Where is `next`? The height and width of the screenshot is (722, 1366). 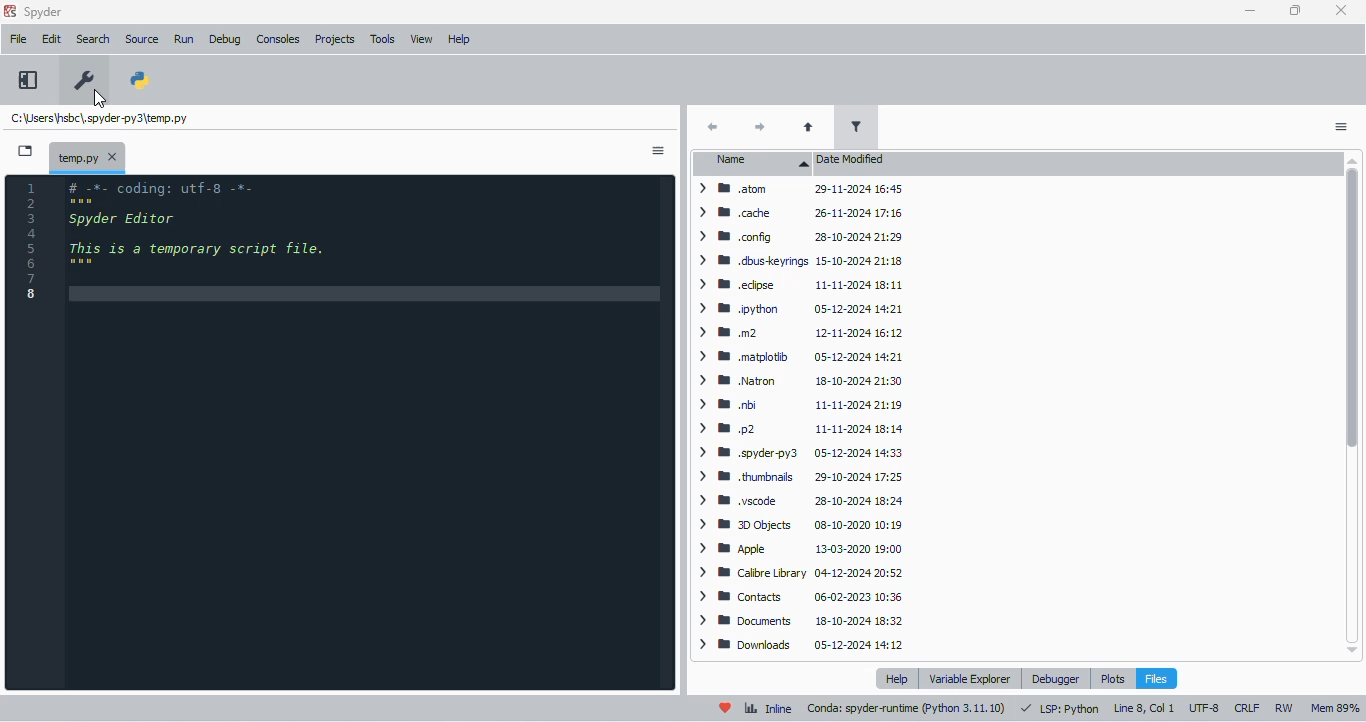
next is located at coordinates (761, 127).